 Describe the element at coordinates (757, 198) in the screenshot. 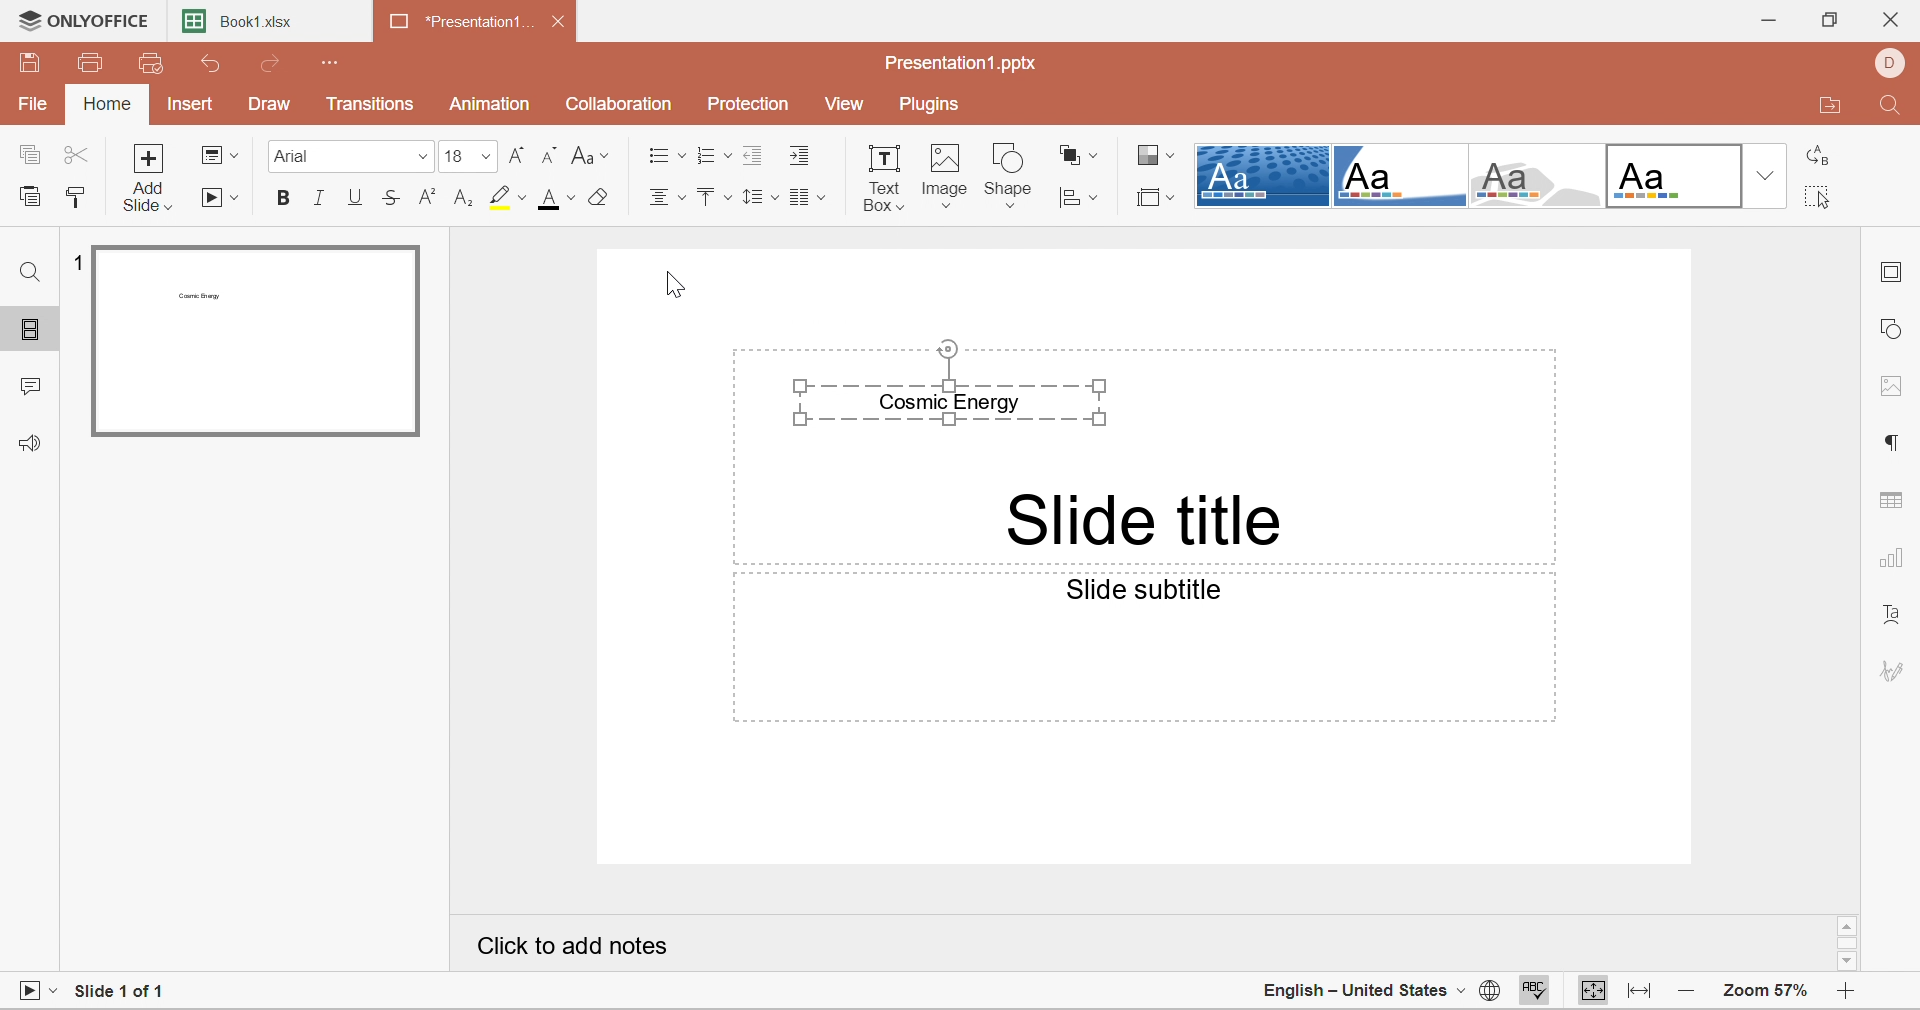

I see `Line spacing` at that location.